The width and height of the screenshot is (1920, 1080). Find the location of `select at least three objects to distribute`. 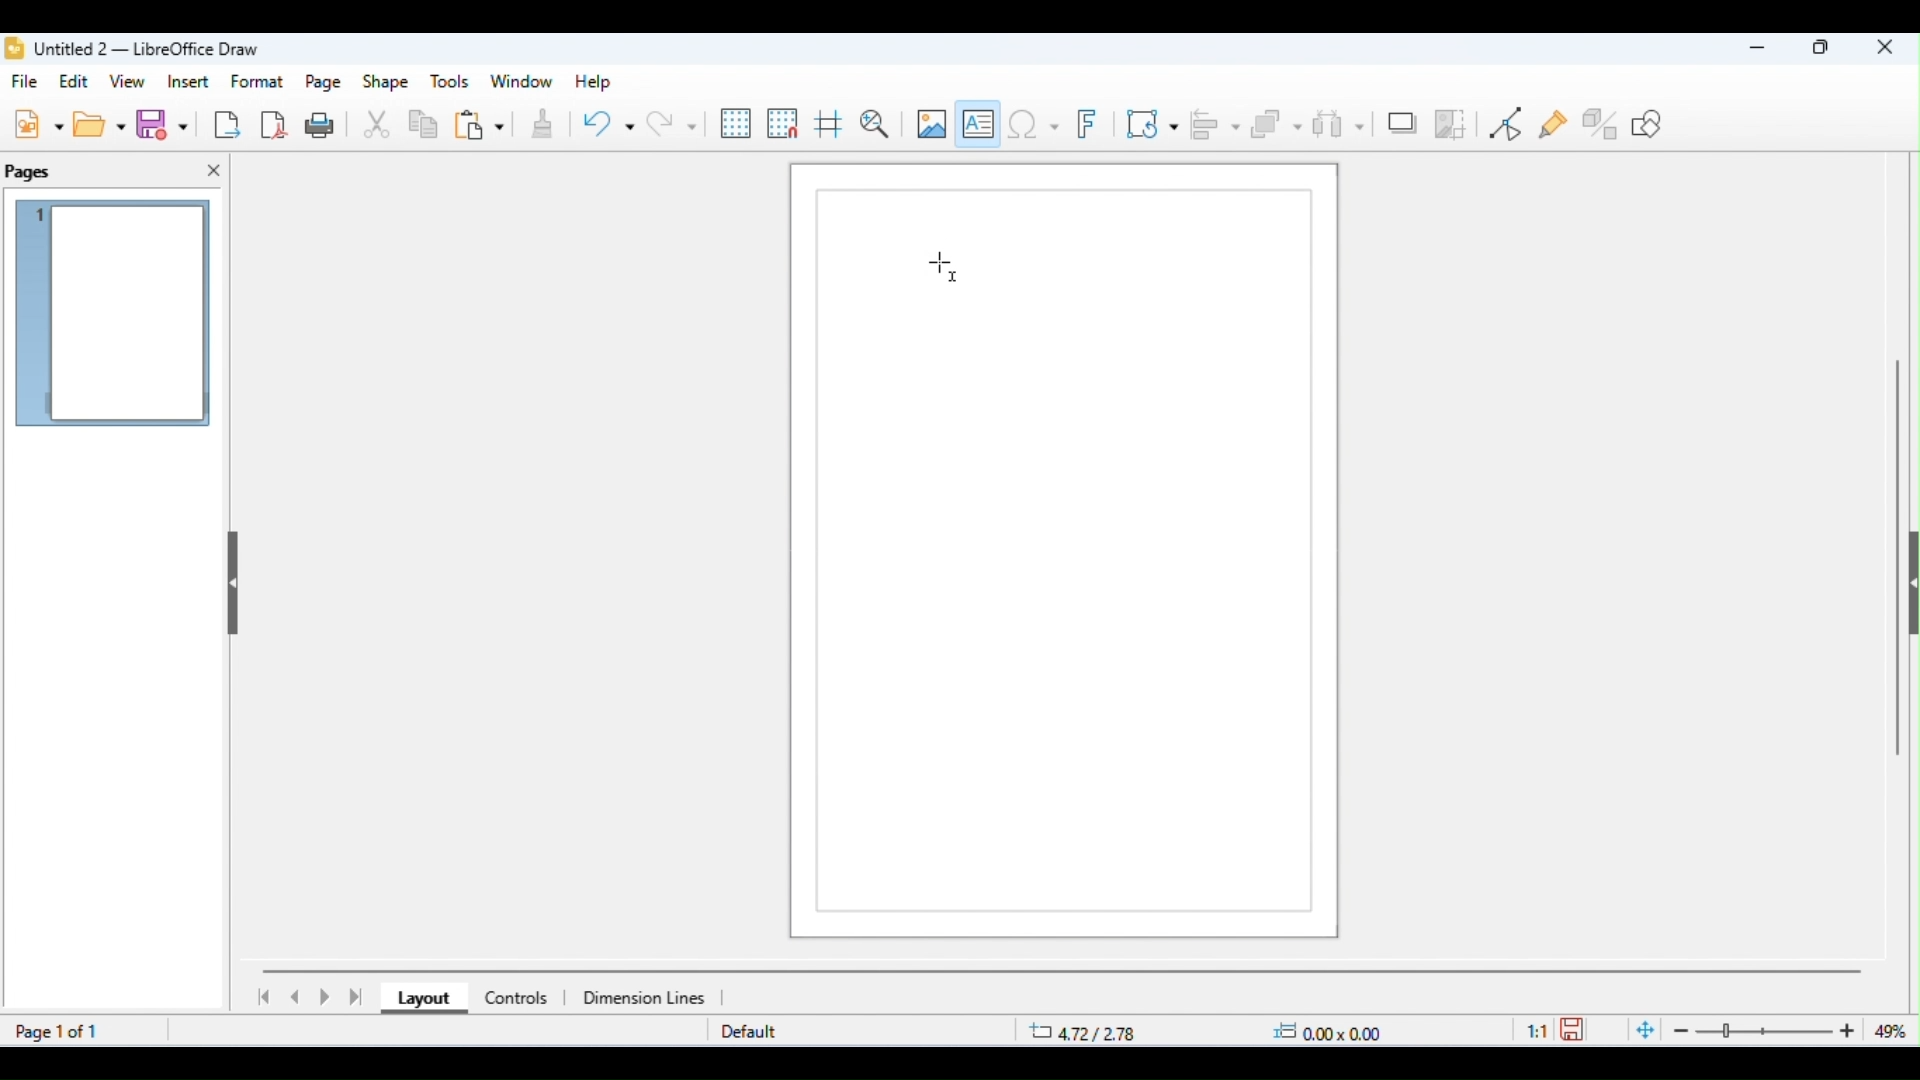

select at least three objects to distribute is located at coordinates (1339, 122).